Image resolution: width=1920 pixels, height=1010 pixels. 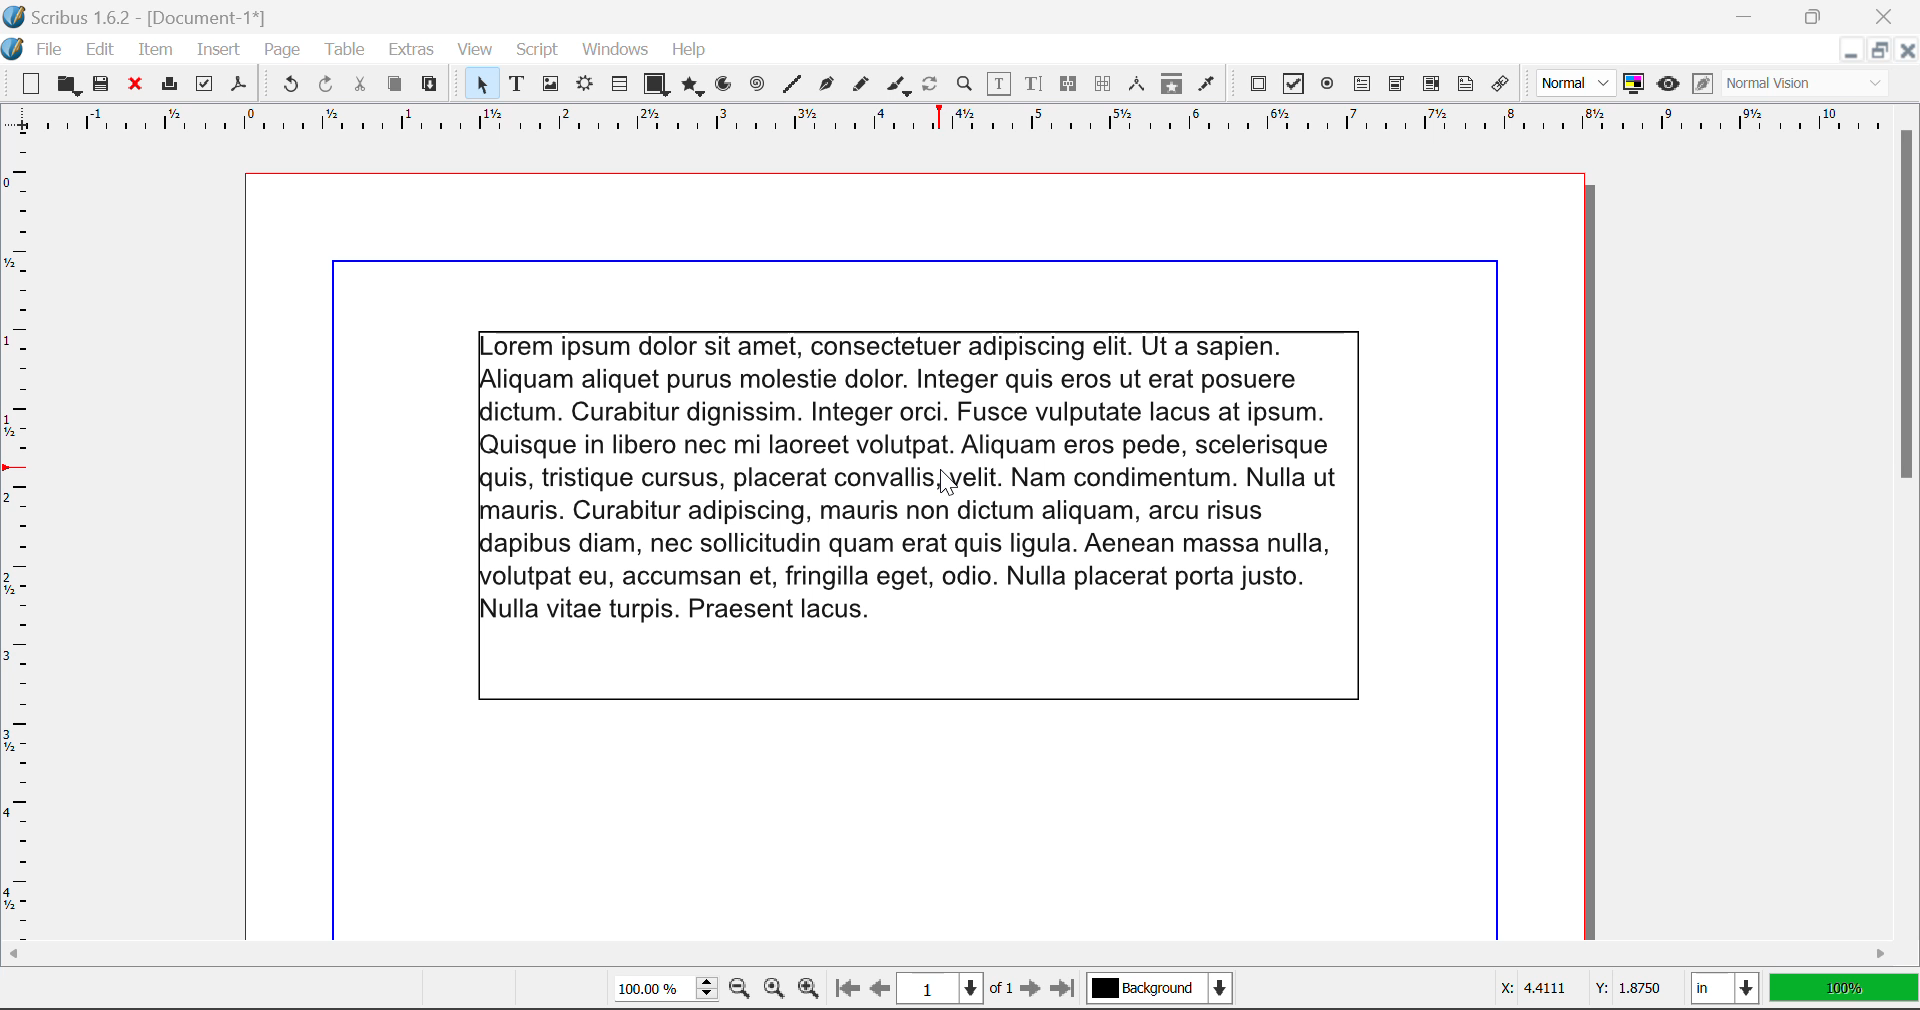 I want to click on Open, so click(x=71, y=87).